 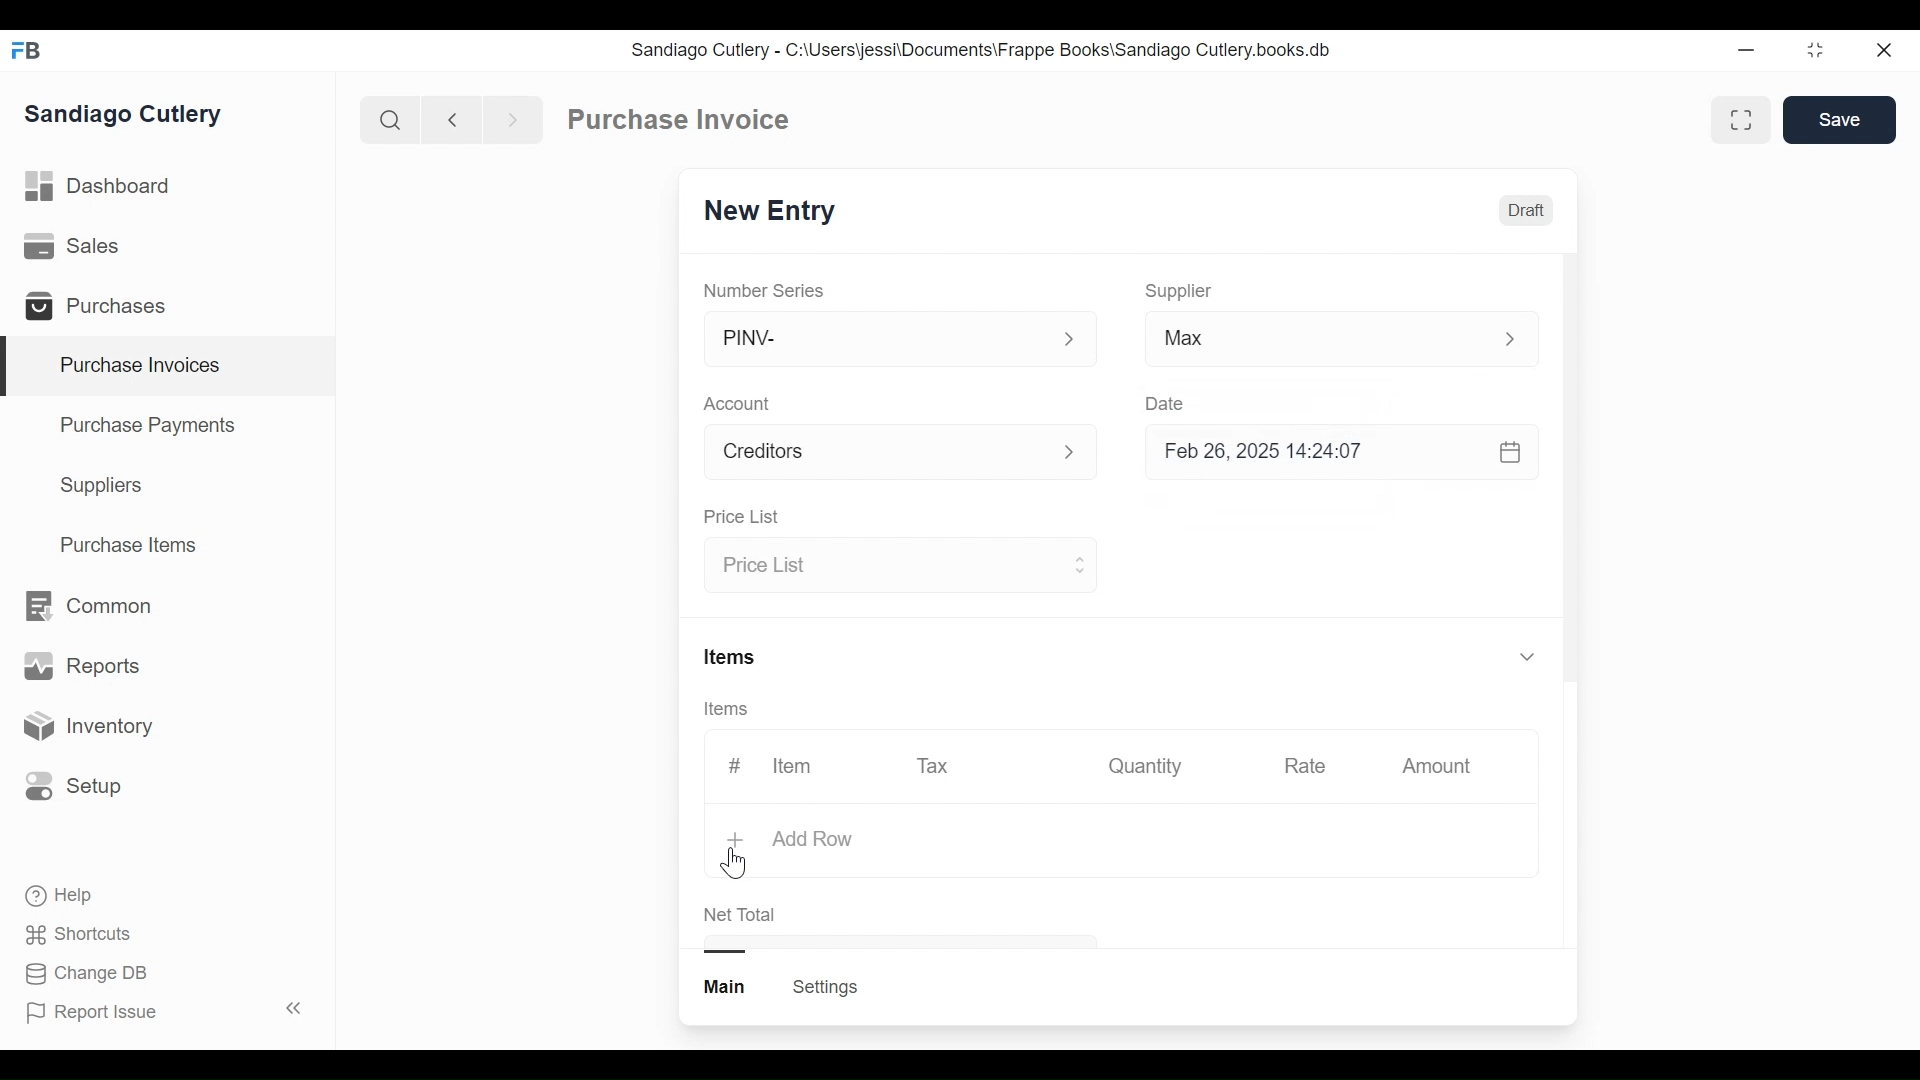 What do you see at coordinates (1527, 213) in the screenshot?
I see `Draft` at bounding box center [1527, 213].